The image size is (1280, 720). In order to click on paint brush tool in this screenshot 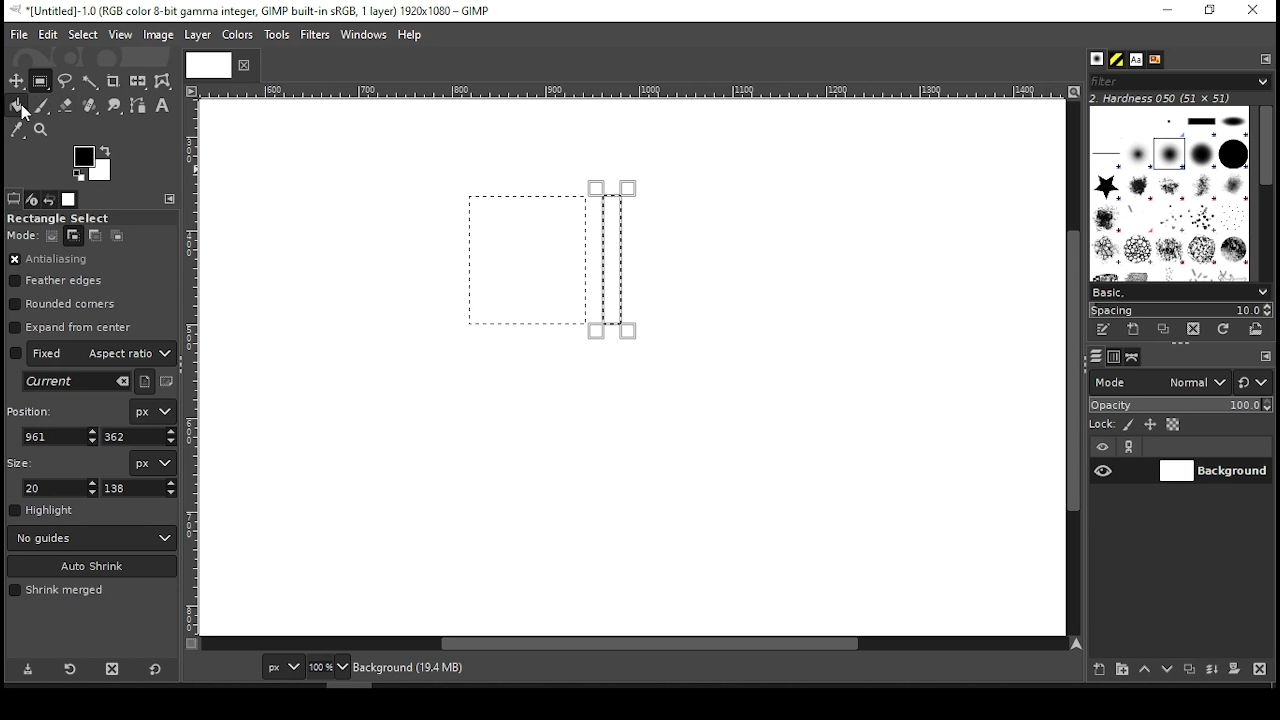, I will do `click(42, 105)`.